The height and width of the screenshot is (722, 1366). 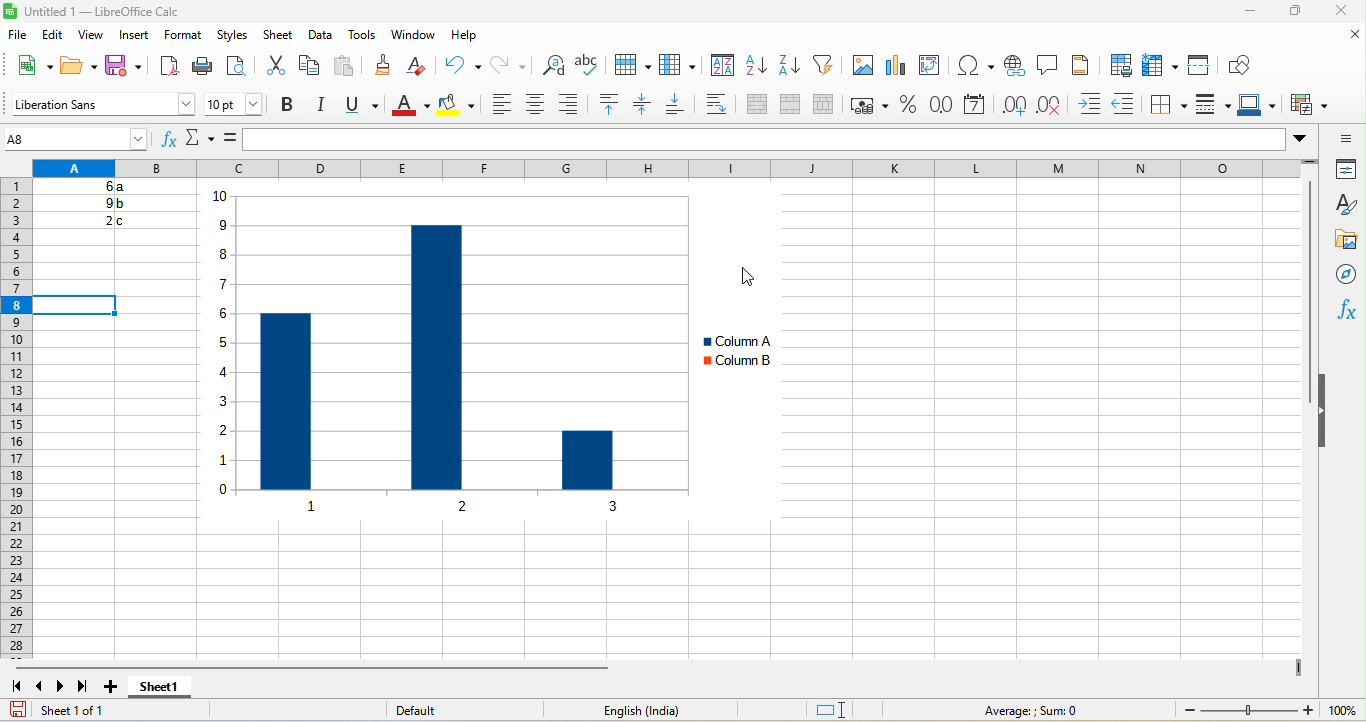 What do you see at coordinates (642, 106) in the screenshot?
I see `center vertically` at bounding box center [642, 106].